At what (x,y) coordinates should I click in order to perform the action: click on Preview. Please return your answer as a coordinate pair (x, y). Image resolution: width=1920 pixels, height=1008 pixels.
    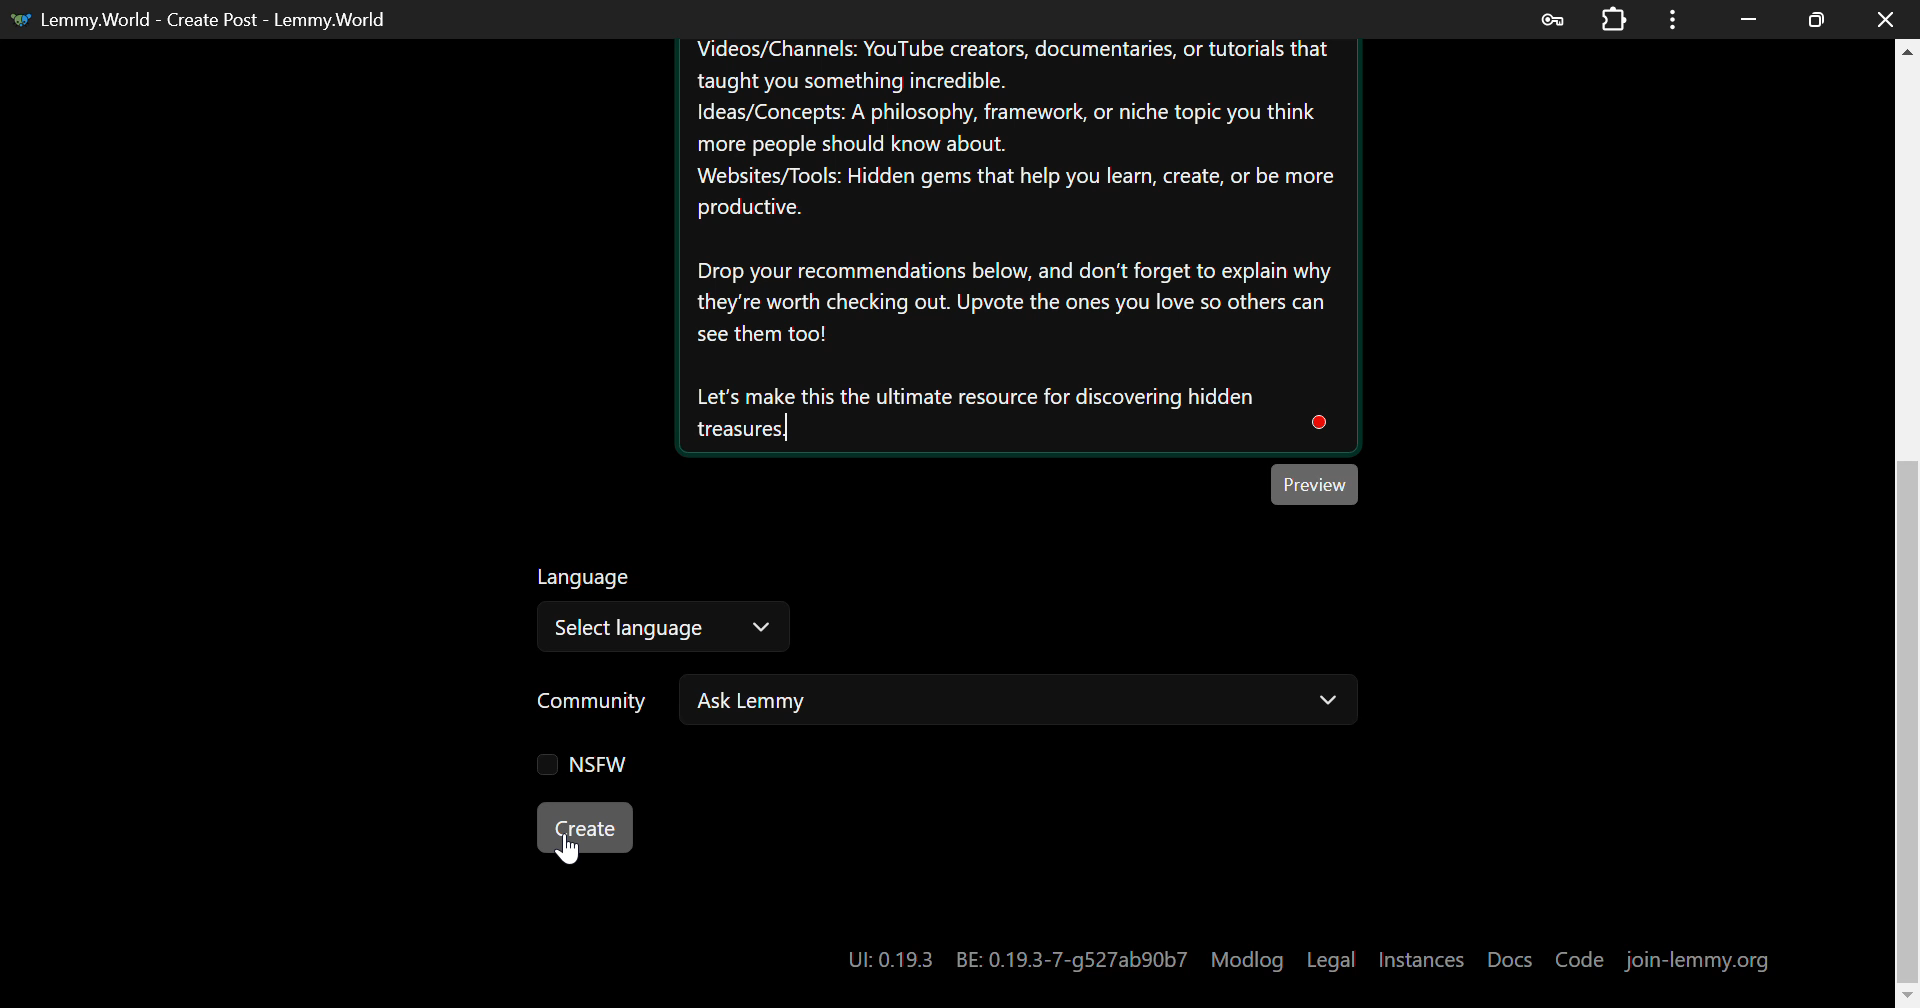
    Looking at the image, I should click on (1318, 483).